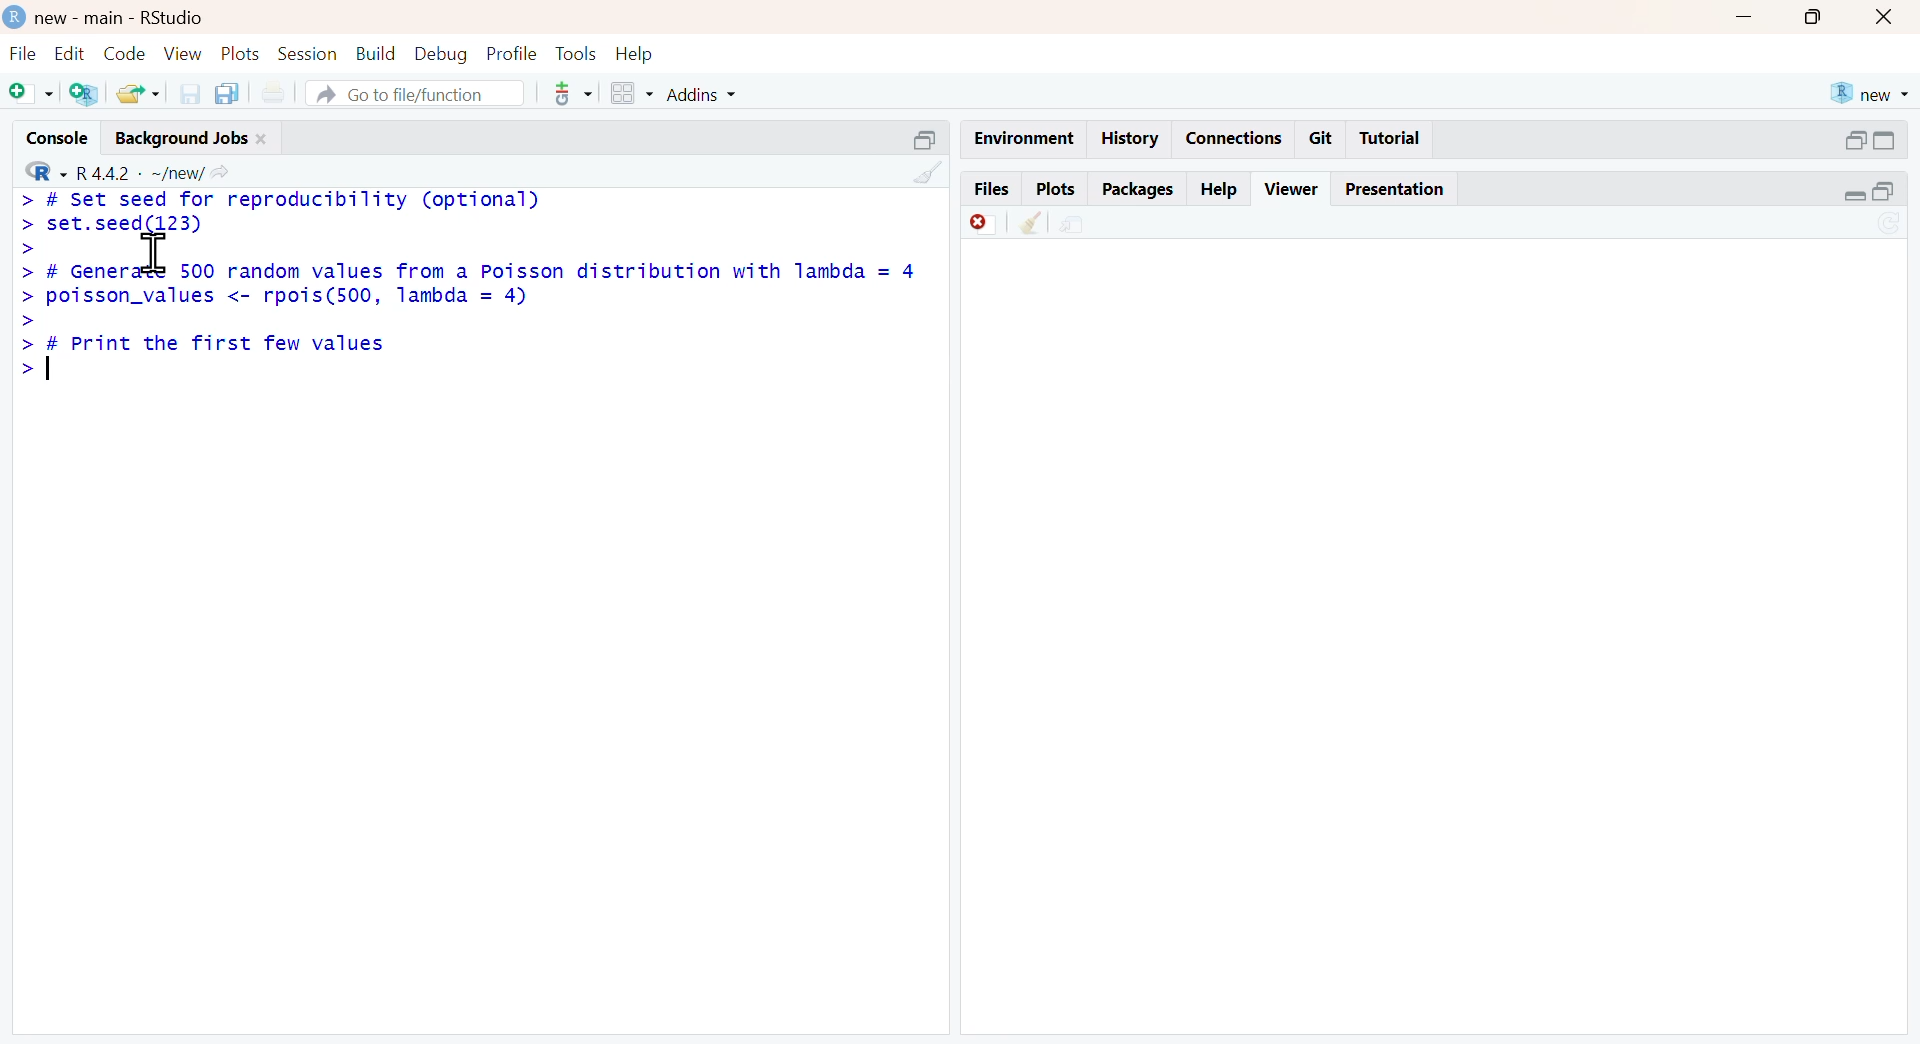 Image resolution: width=1920 pixels, height=1044 pixels. What do you see at coordinates (156, 253) in the screenshot?
I see `cursor` at bounding box center [156, 253].